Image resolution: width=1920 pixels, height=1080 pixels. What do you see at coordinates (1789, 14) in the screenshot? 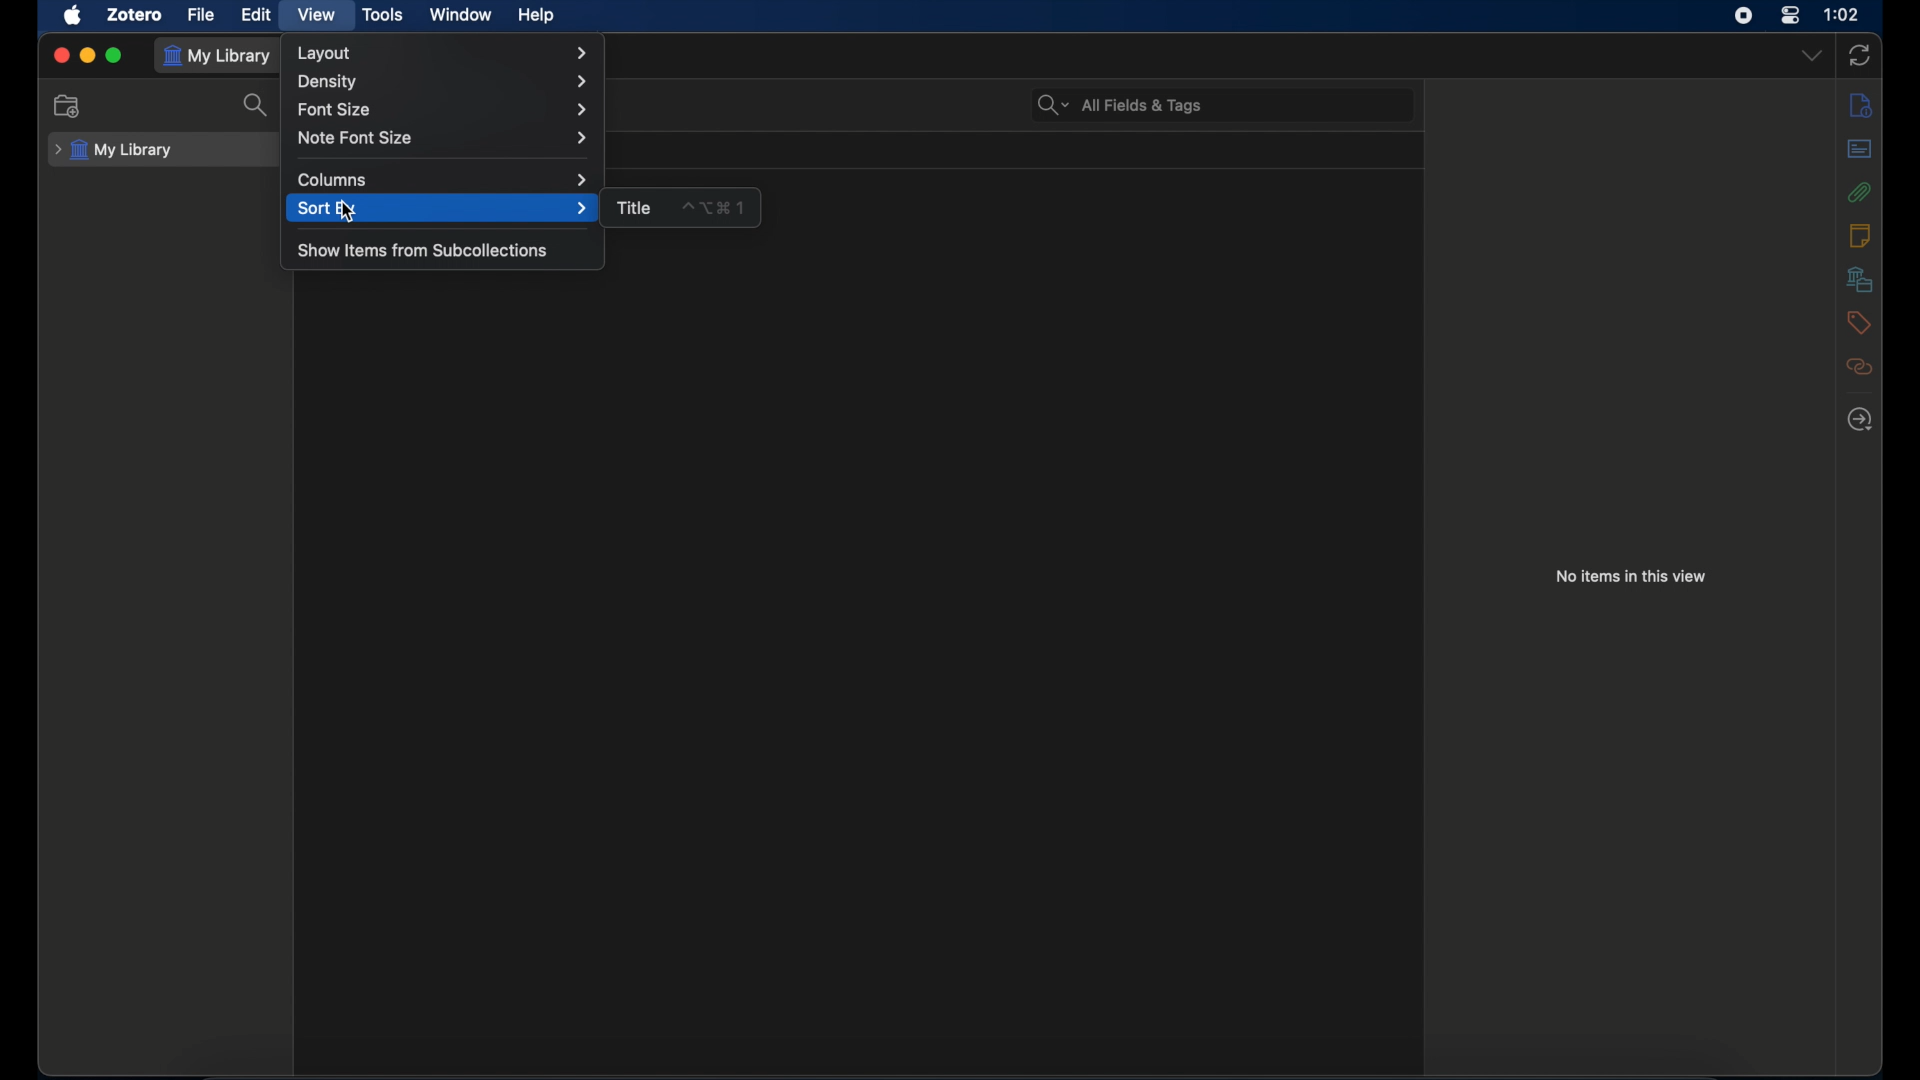
I see `control center` at bounding box center [1789, 14].